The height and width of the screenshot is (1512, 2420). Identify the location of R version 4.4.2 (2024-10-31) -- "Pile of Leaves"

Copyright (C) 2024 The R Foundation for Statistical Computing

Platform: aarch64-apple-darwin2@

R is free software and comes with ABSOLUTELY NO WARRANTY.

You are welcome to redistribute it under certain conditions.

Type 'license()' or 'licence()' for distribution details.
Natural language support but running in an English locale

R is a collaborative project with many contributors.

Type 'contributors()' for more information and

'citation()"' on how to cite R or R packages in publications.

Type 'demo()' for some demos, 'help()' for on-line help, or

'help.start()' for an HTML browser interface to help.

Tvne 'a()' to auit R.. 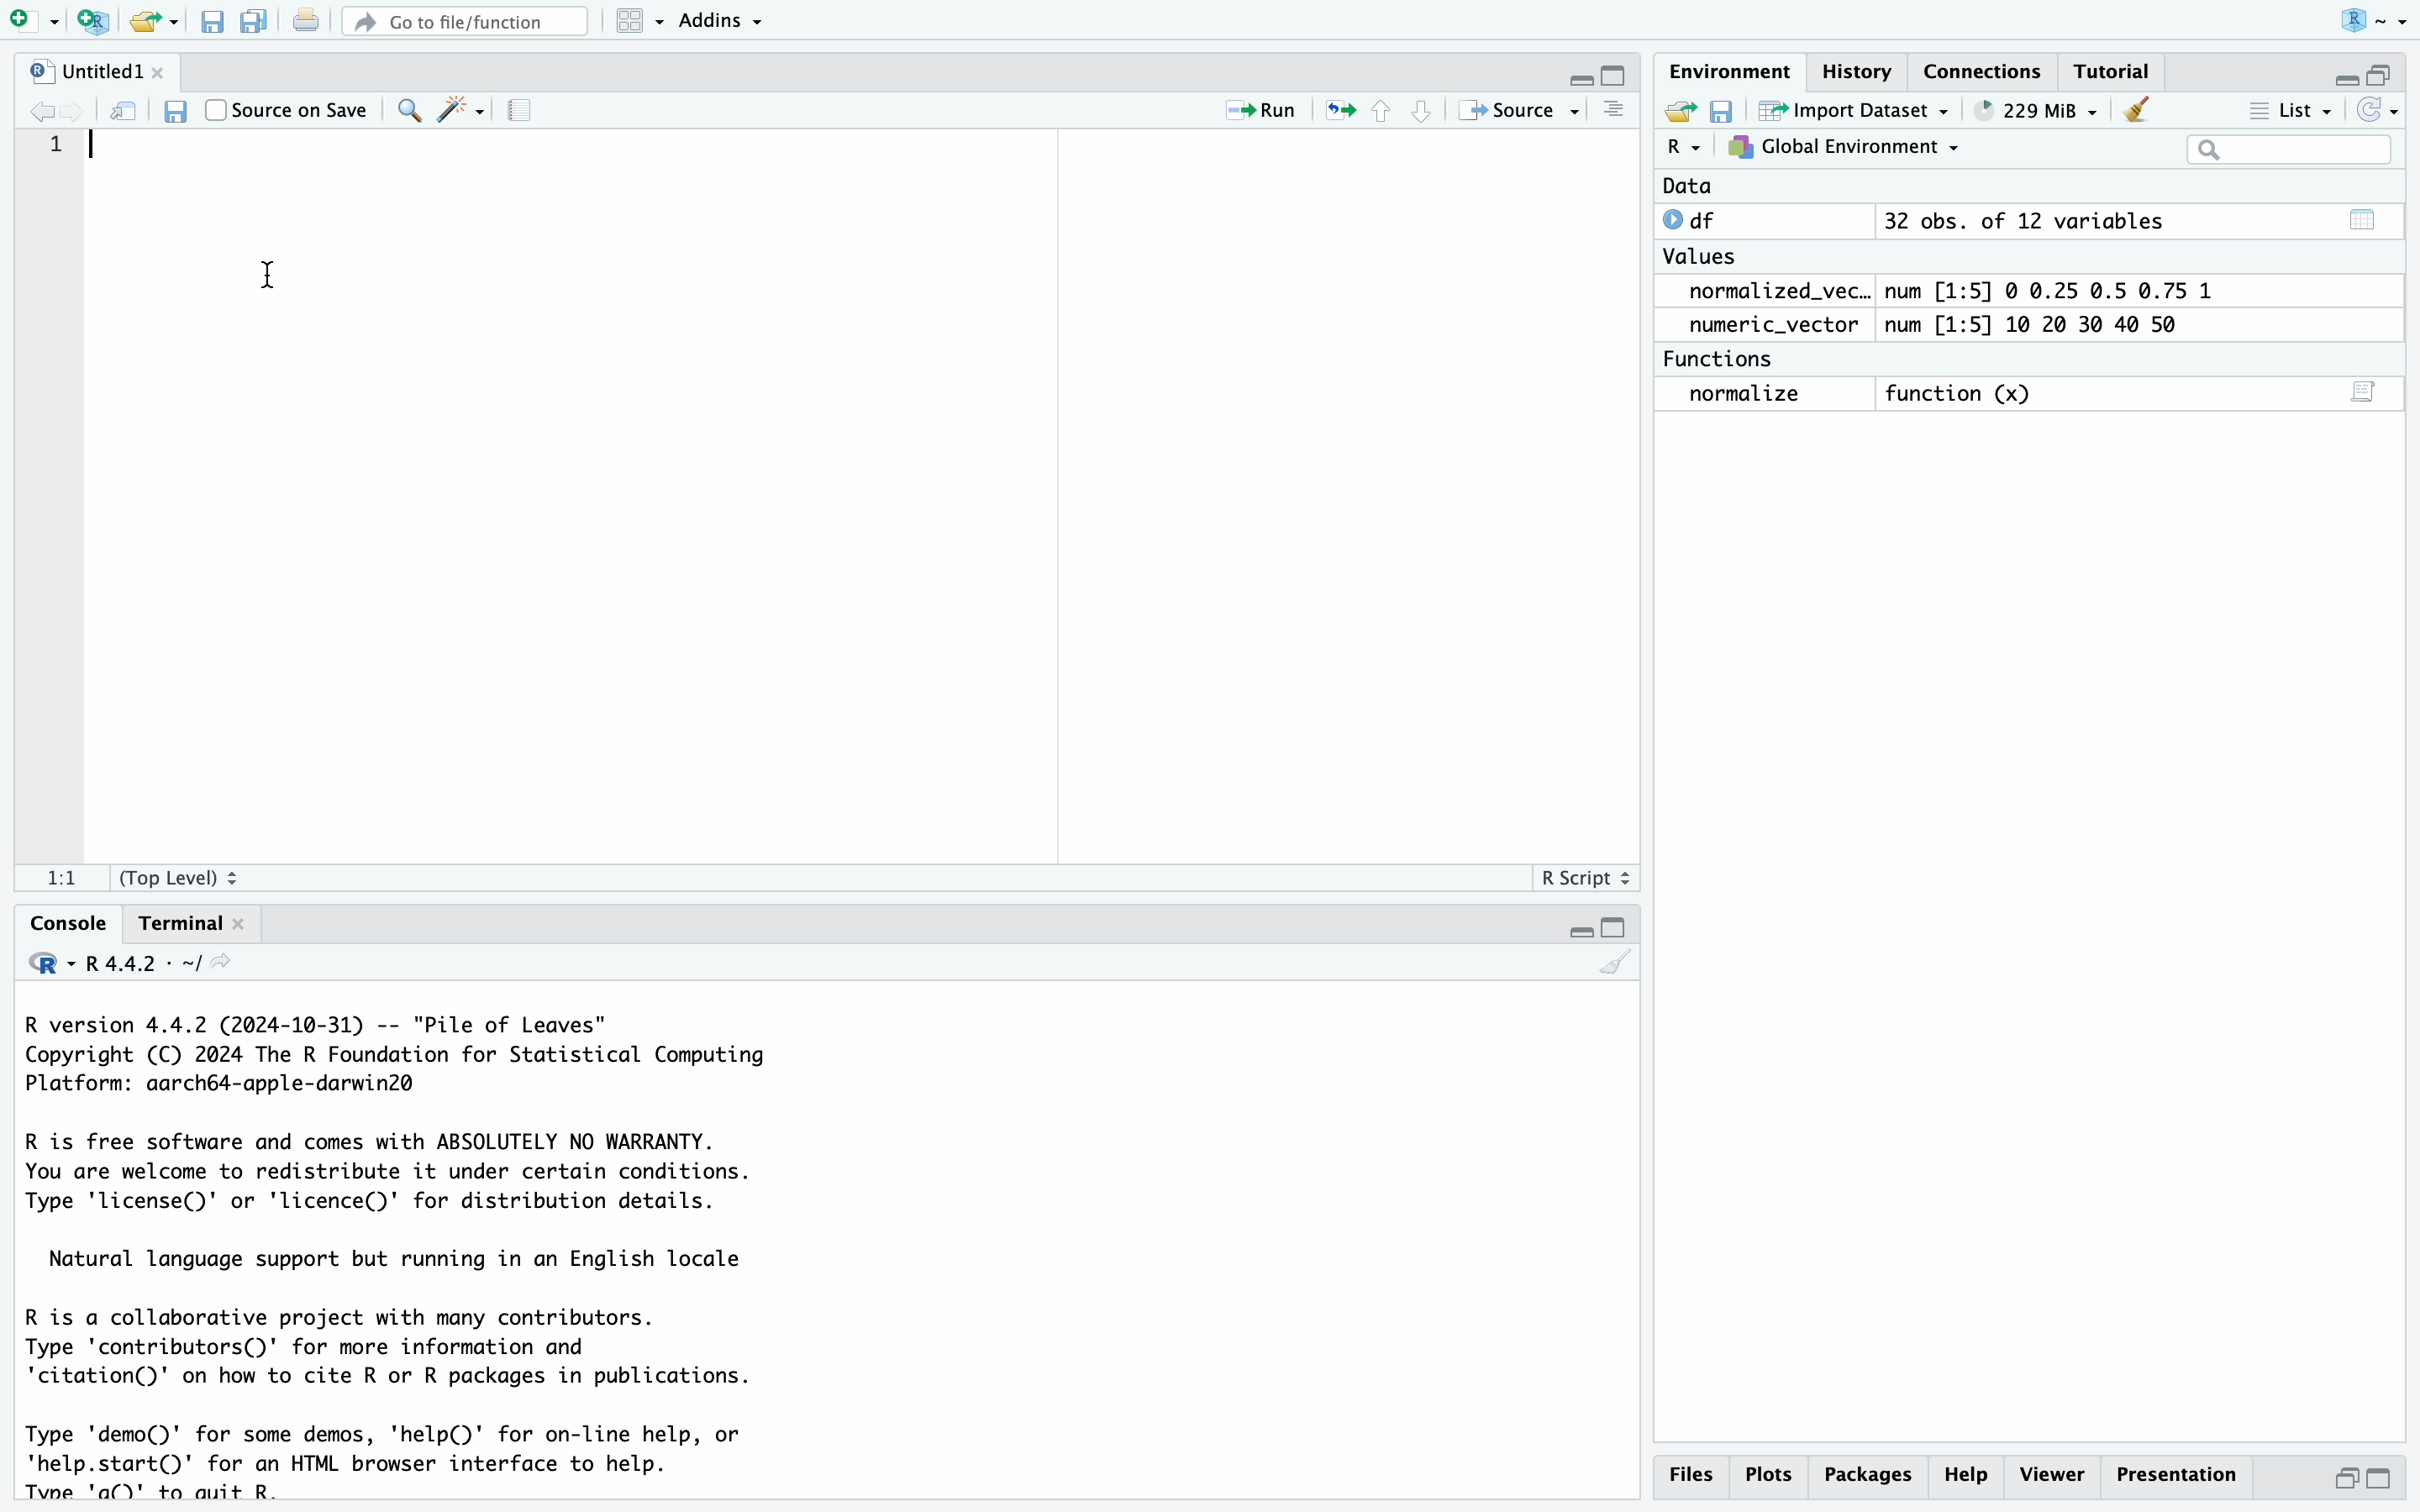
(397, 1256).